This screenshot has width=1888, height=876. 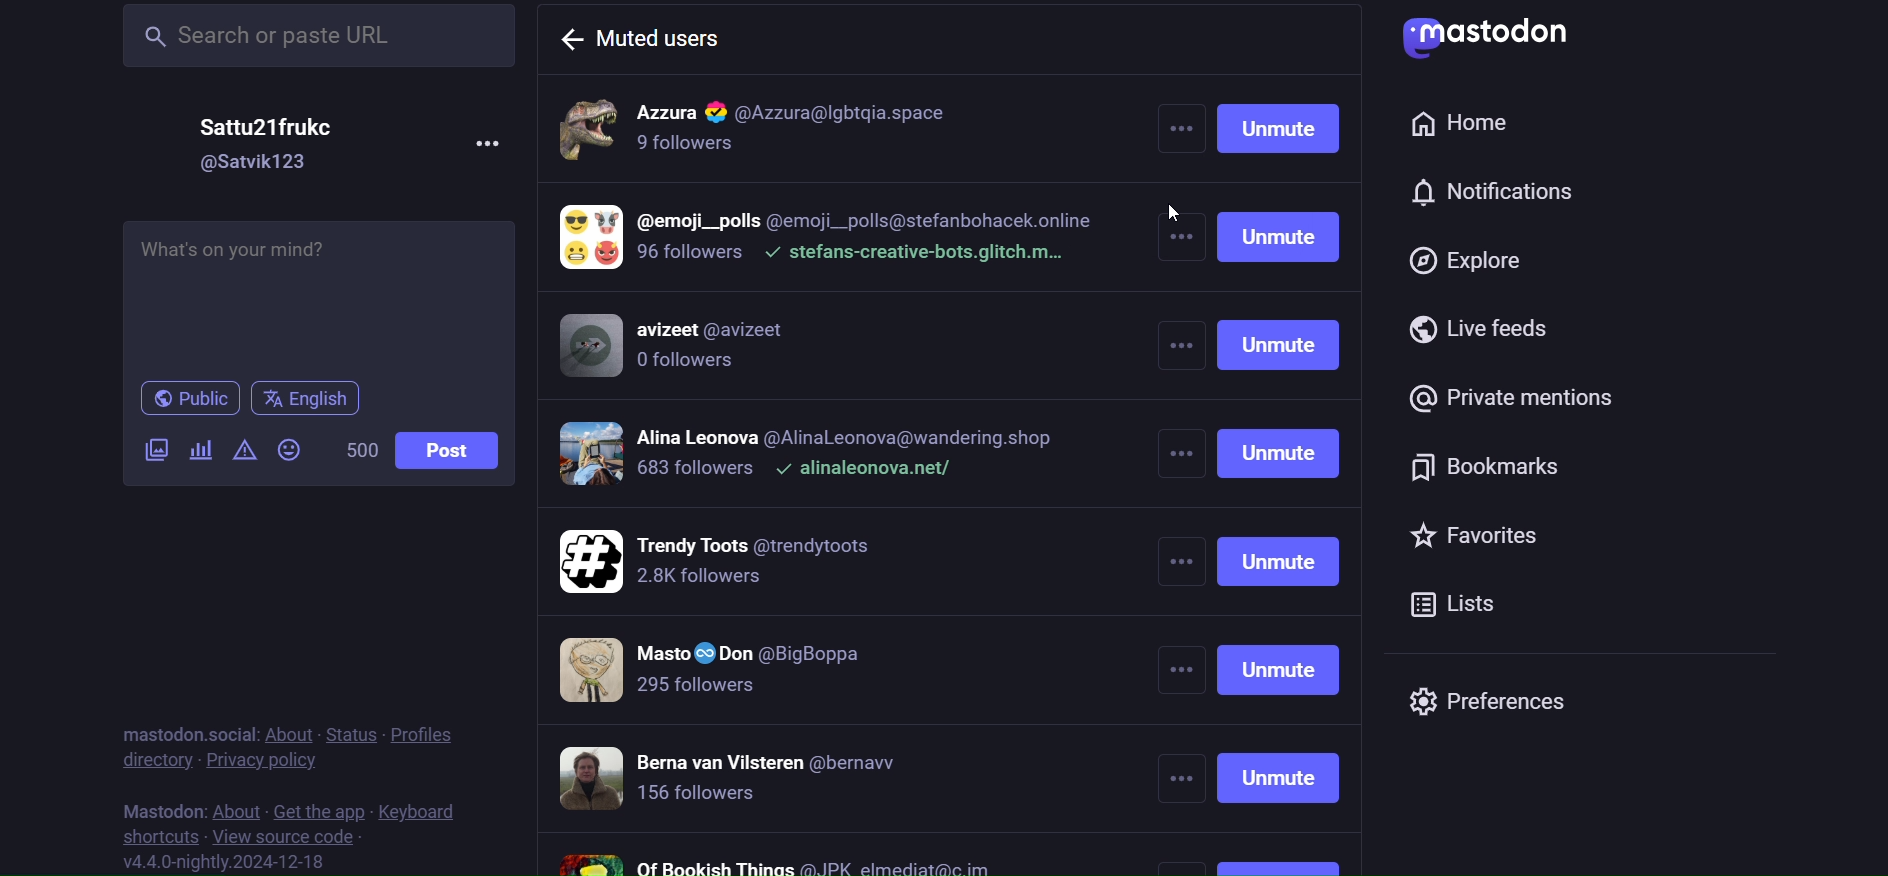 I want to click on muted accounts 2, so click(x=831, y=239).